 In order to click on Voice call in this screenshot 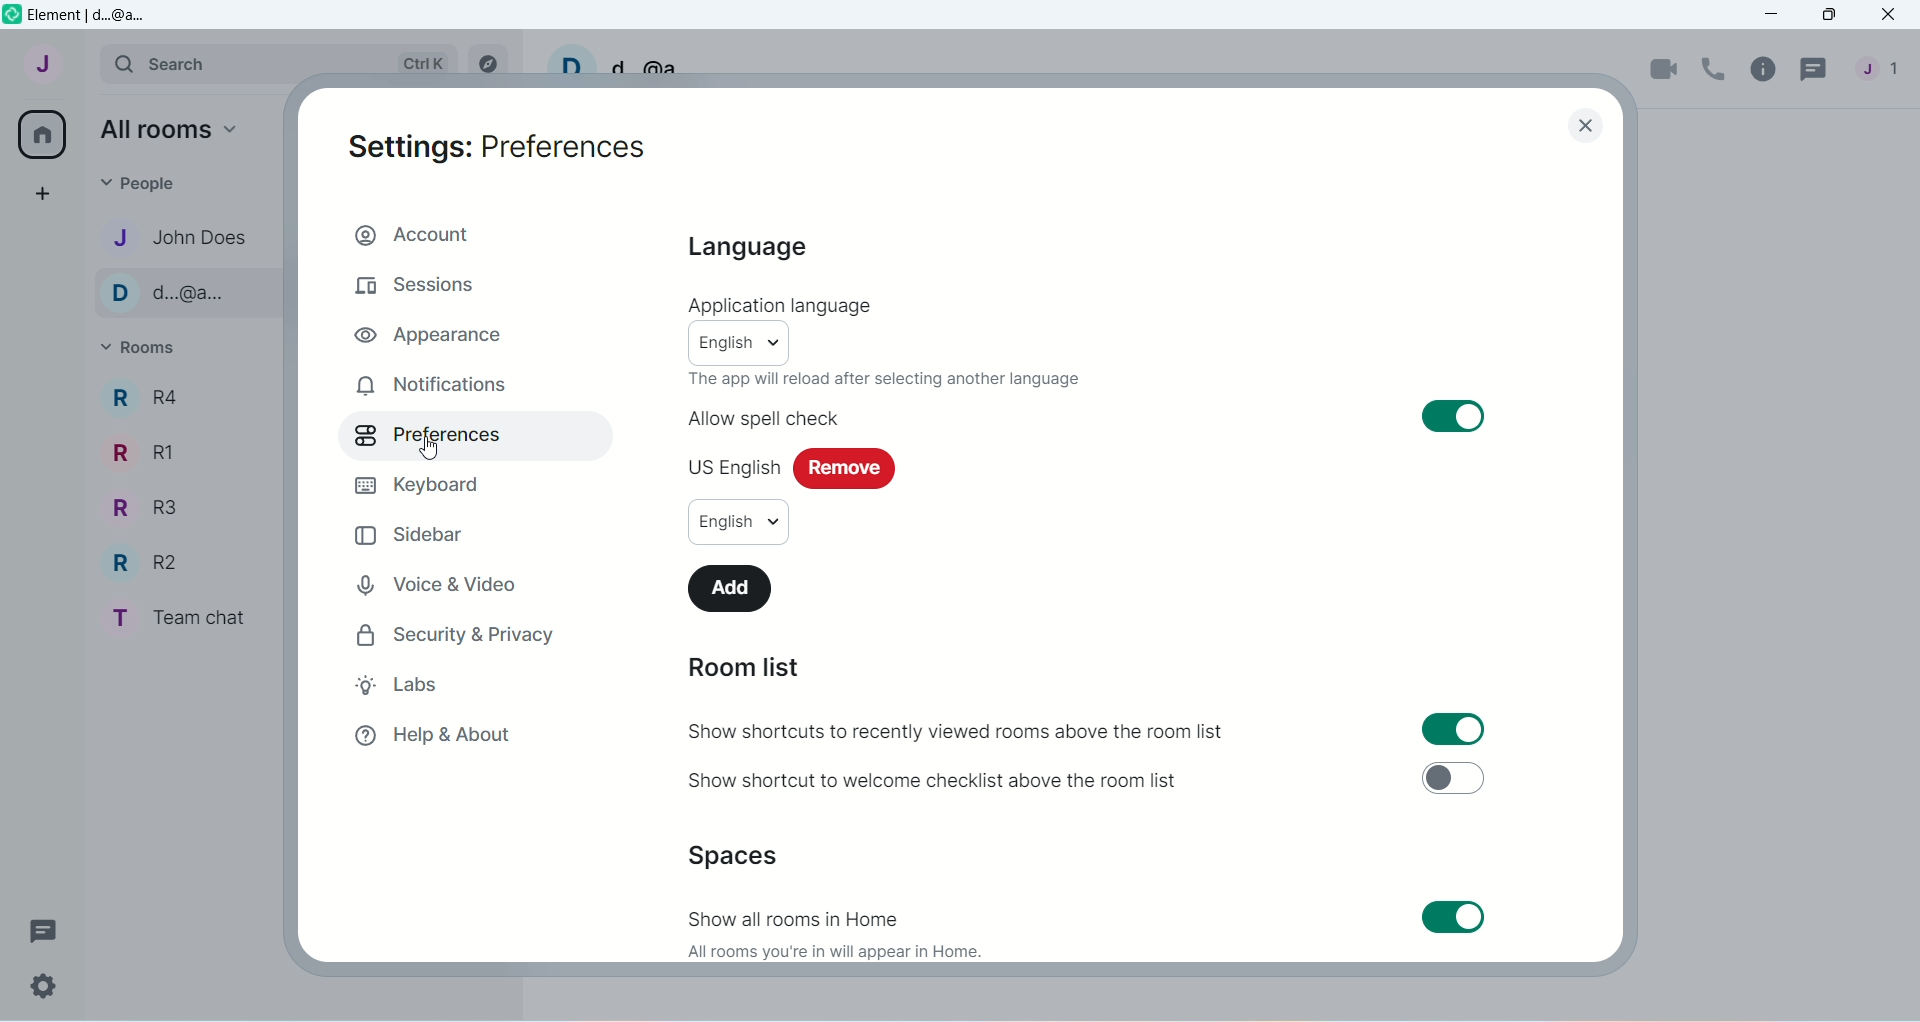, I will do `click(1714, 67)`.